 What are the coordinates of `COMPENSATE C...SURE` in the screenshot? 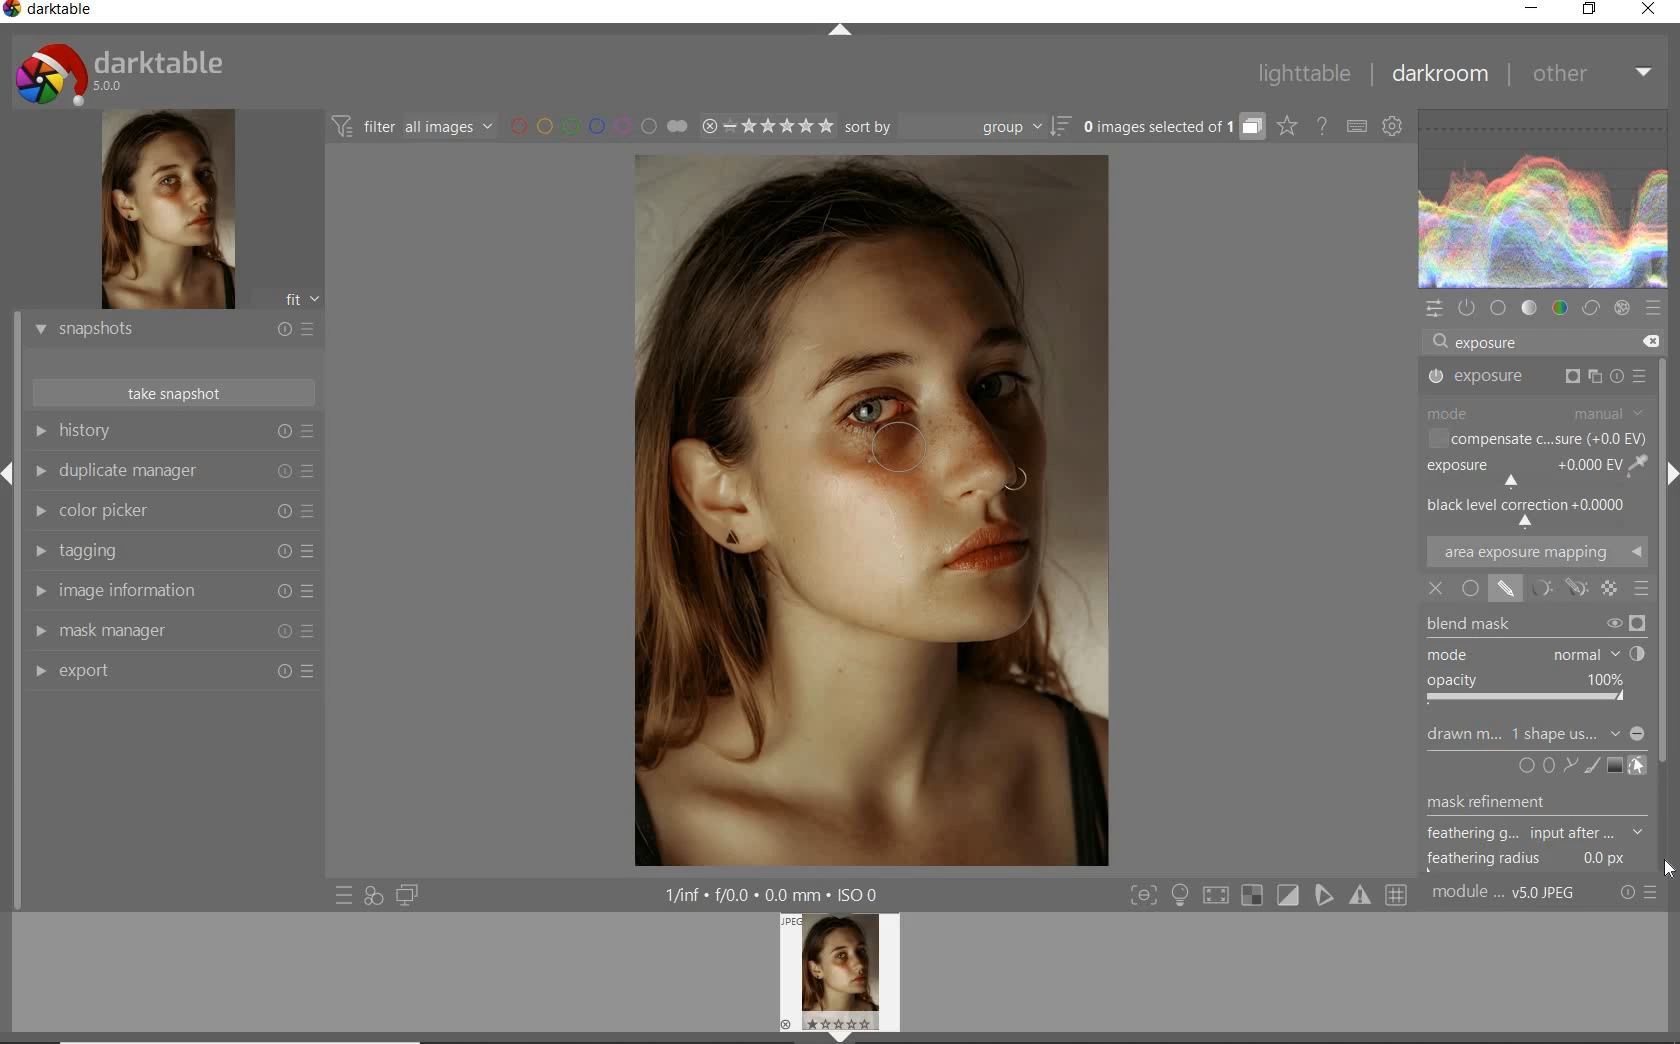 It's located at (1535, 438).